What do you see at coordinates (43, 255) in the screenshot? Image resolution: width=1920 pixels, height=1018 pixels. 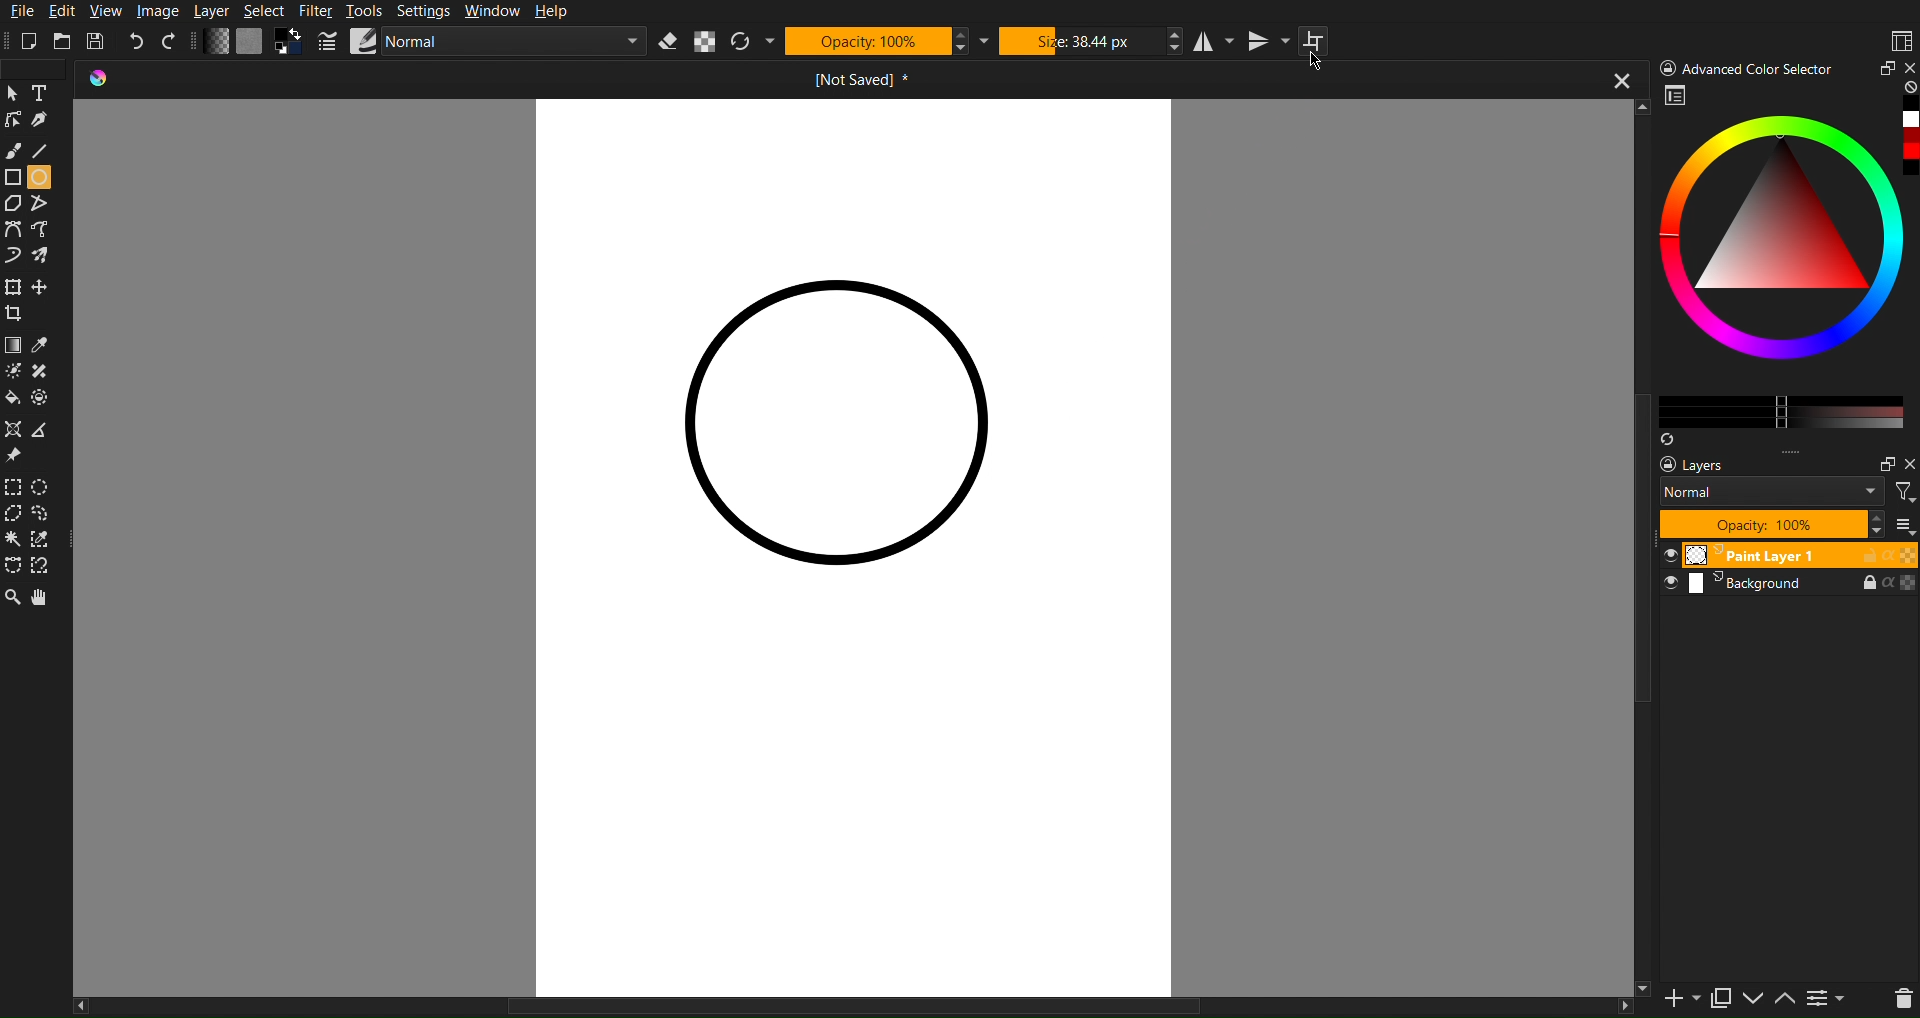 I see `Curve free shape` at bounding box center [43, 255].